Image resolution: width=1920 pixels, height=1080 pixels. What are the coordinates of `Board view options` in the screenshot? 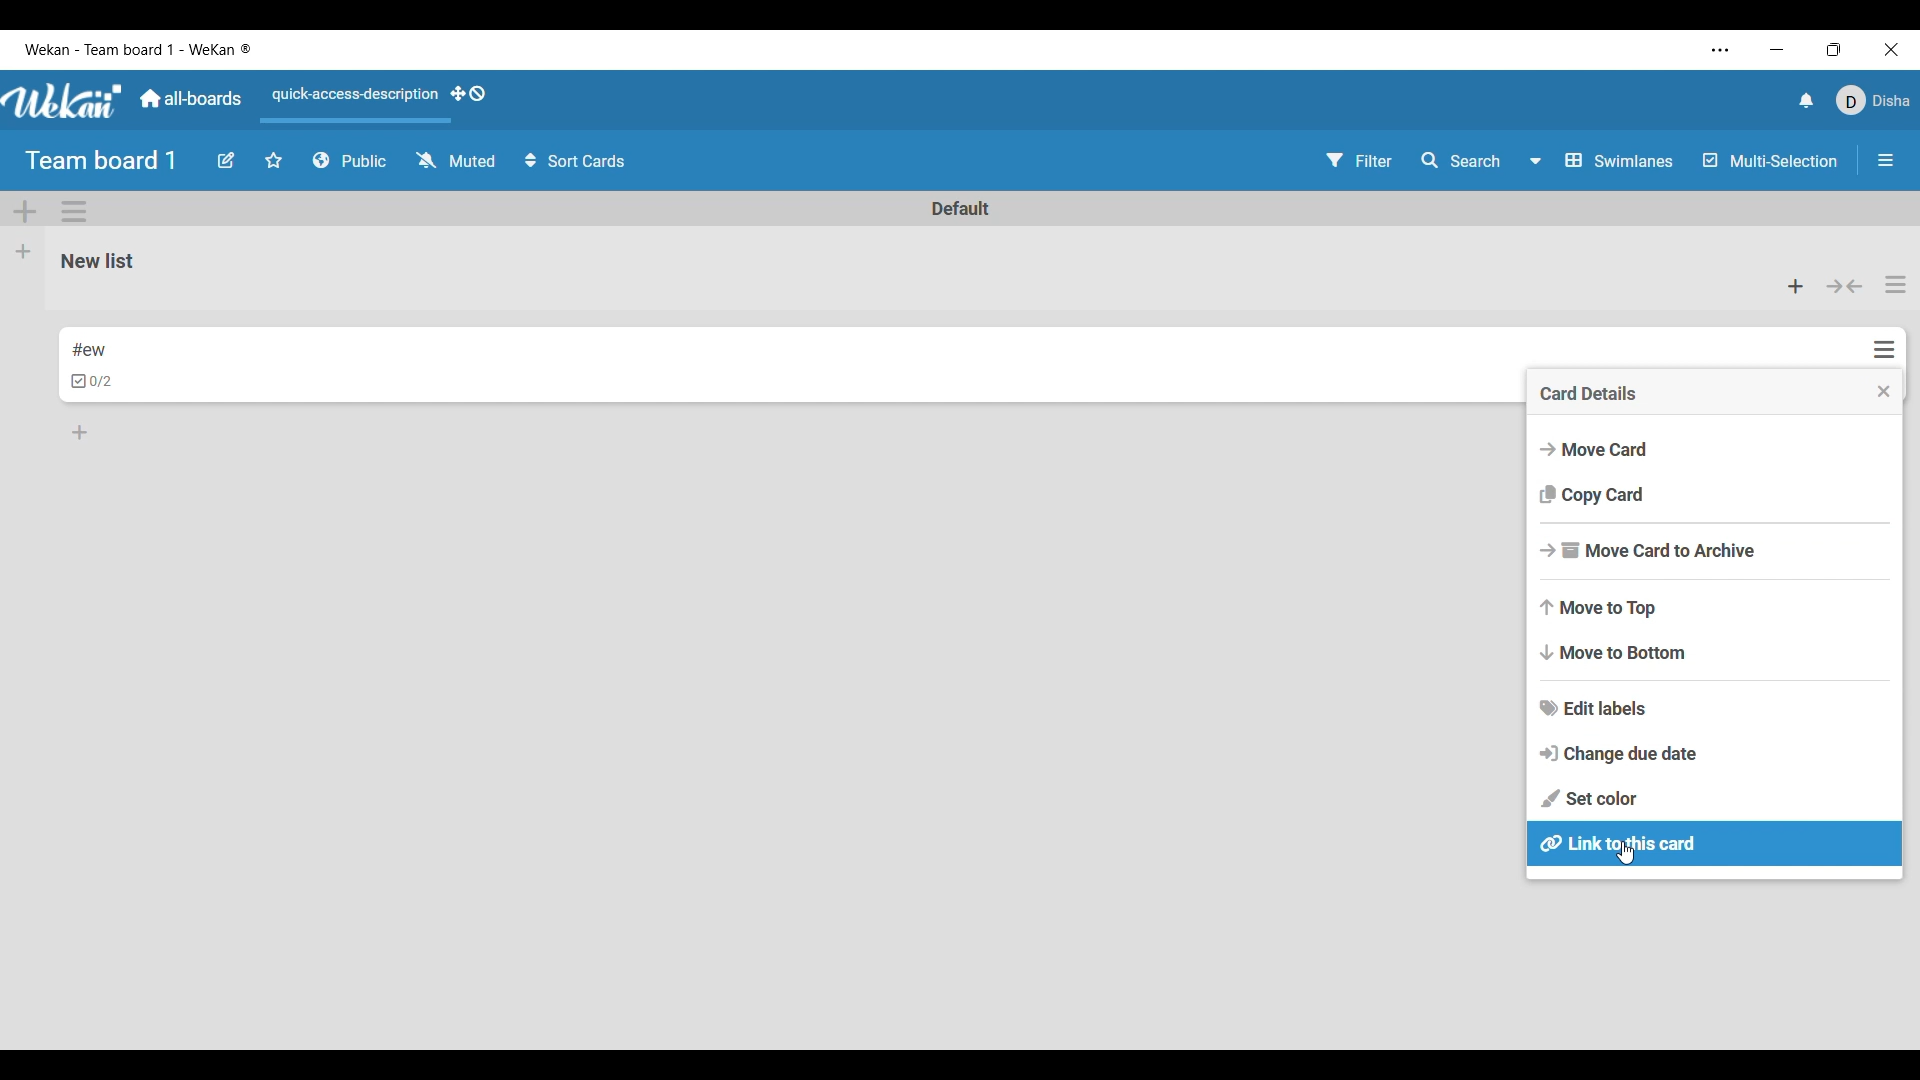 It's located at (1601, 160).